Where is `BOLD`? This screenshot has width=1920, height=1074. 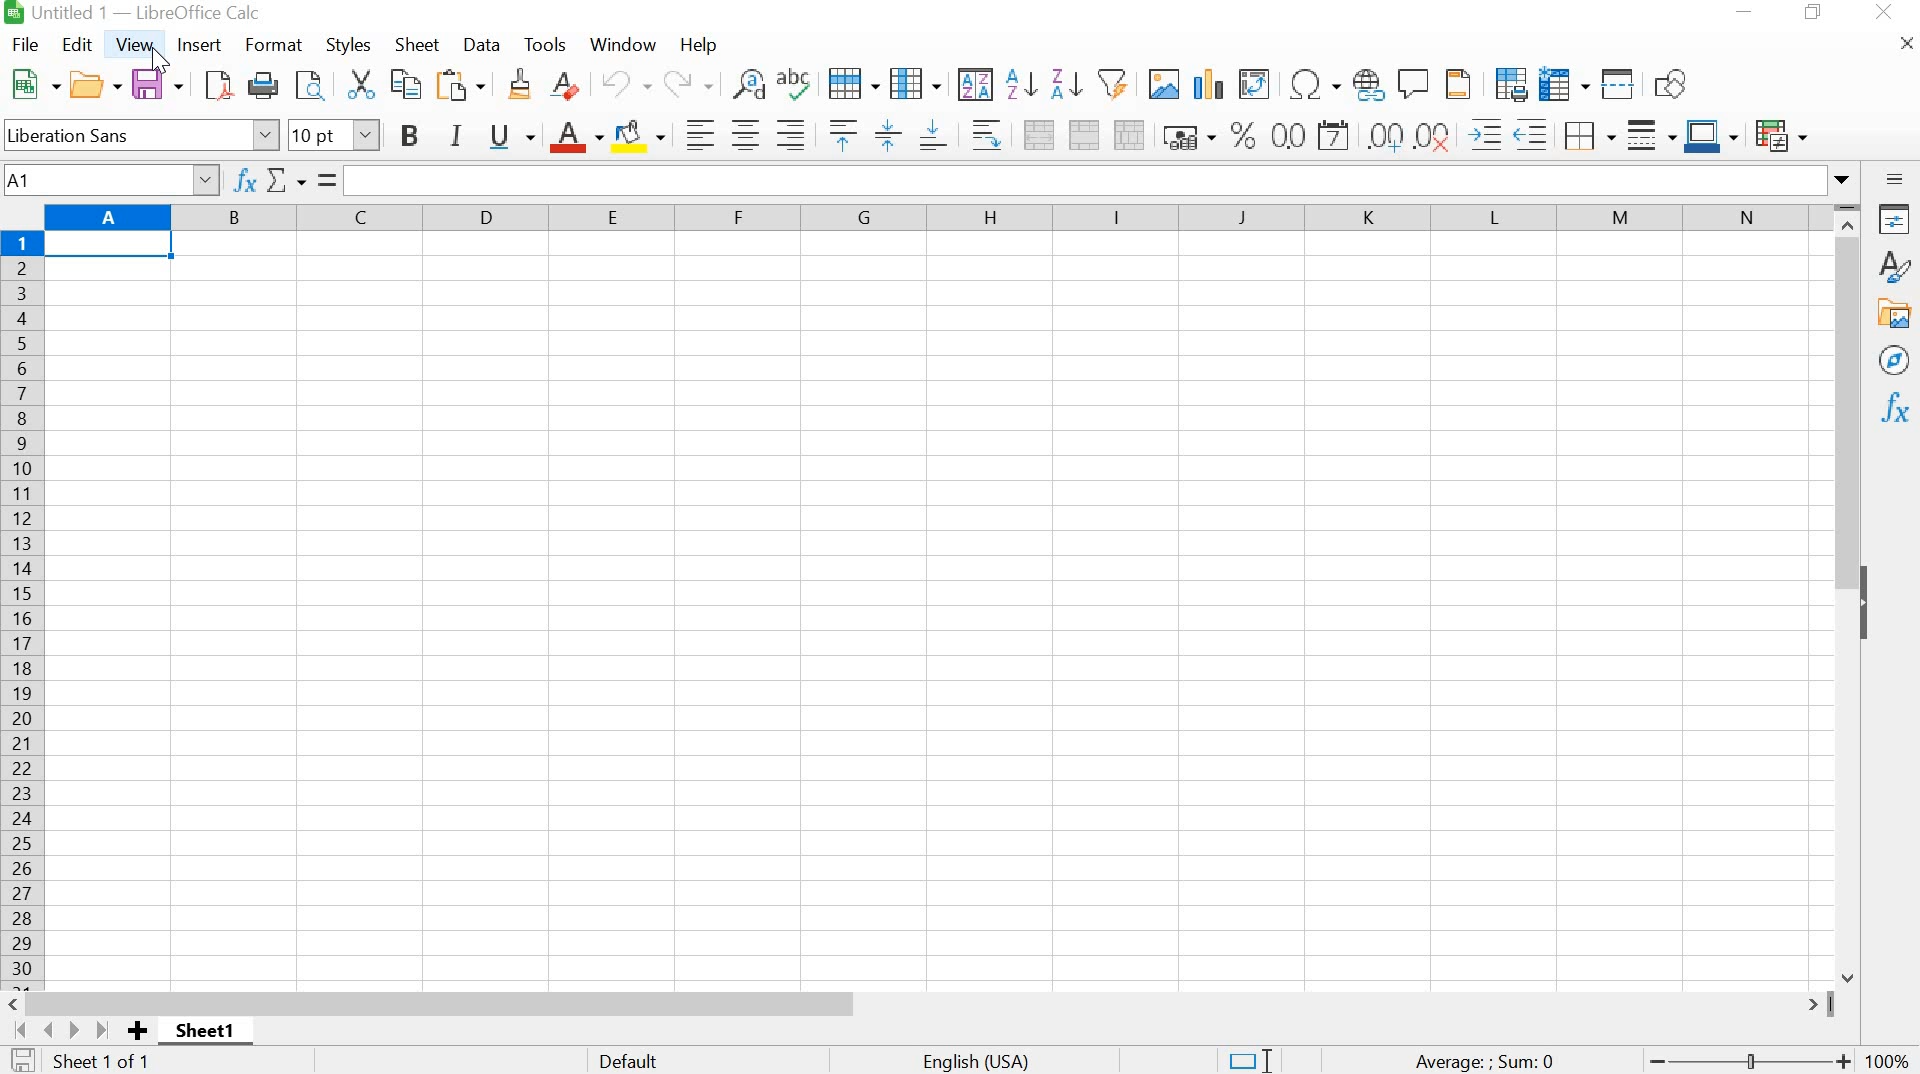
BOLD is located at coordinates (414, 136).